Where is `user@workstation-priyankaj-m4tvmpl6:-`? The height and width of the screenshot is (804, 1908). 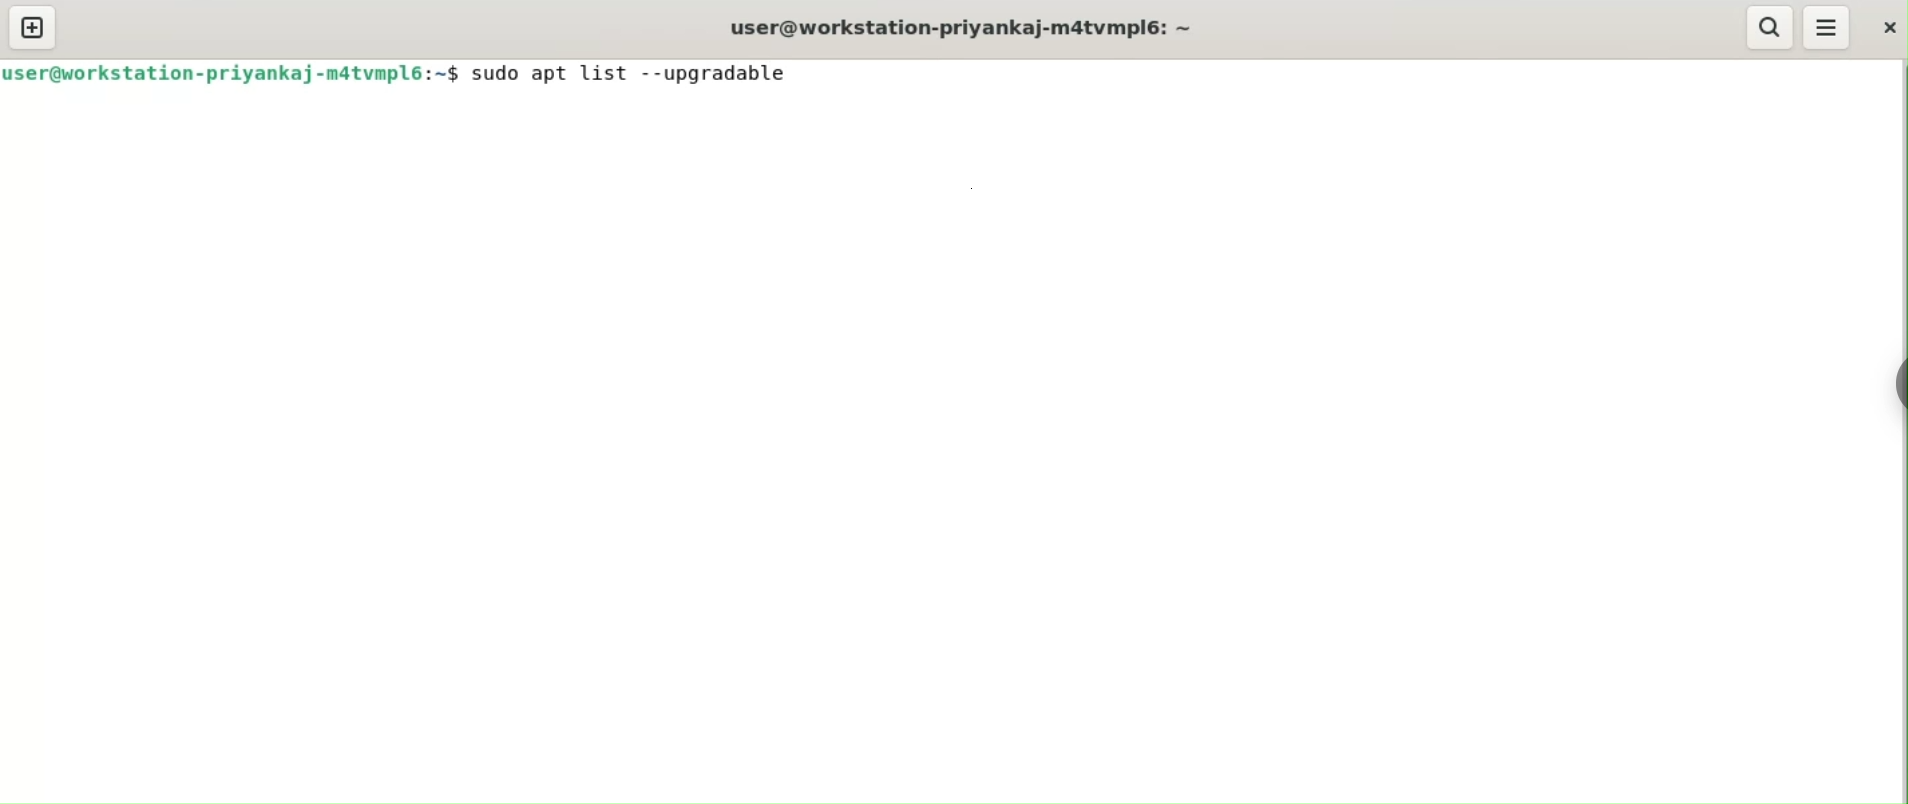 user@workstation-priyankaj-m4tvmpl6:- is located at coordinates (968, 28).